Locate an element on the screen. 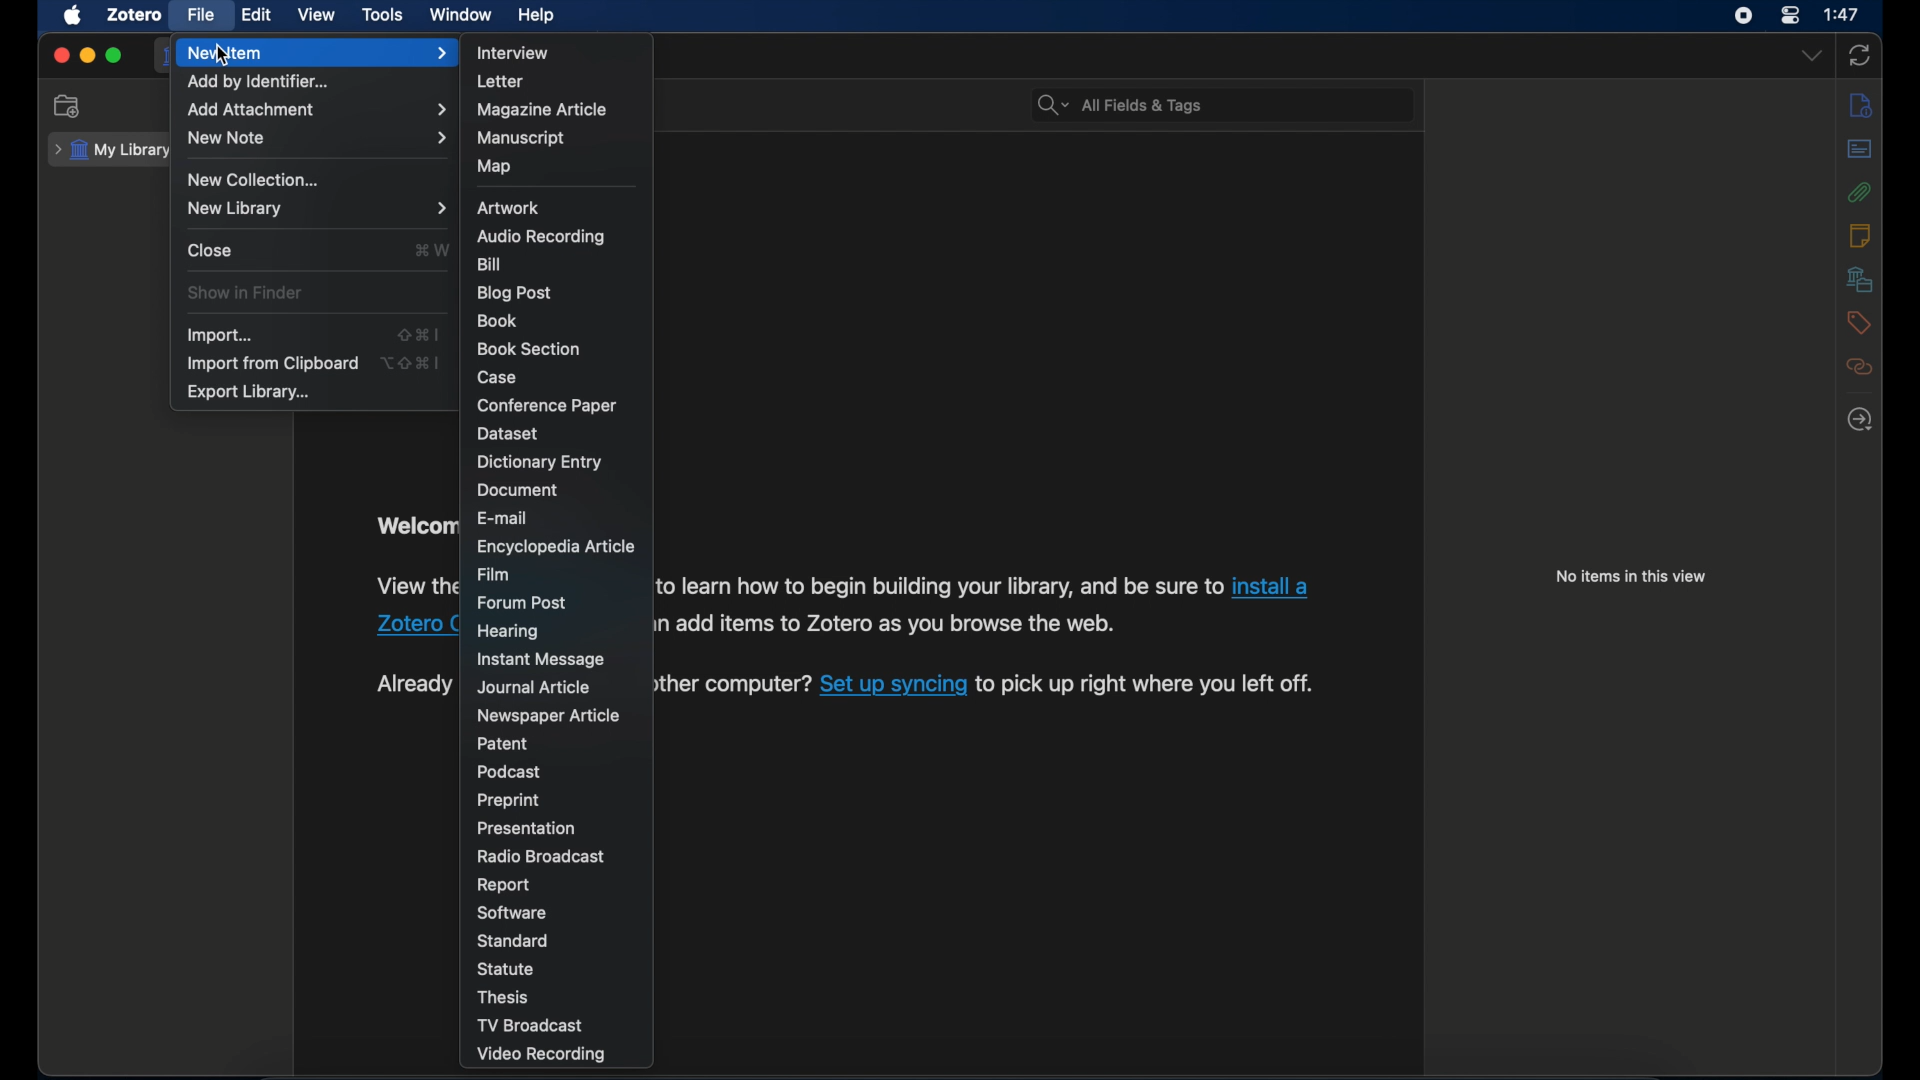 The height and width of the screenshot is (1080, 1920). letter is located at coordinates (502, 81).